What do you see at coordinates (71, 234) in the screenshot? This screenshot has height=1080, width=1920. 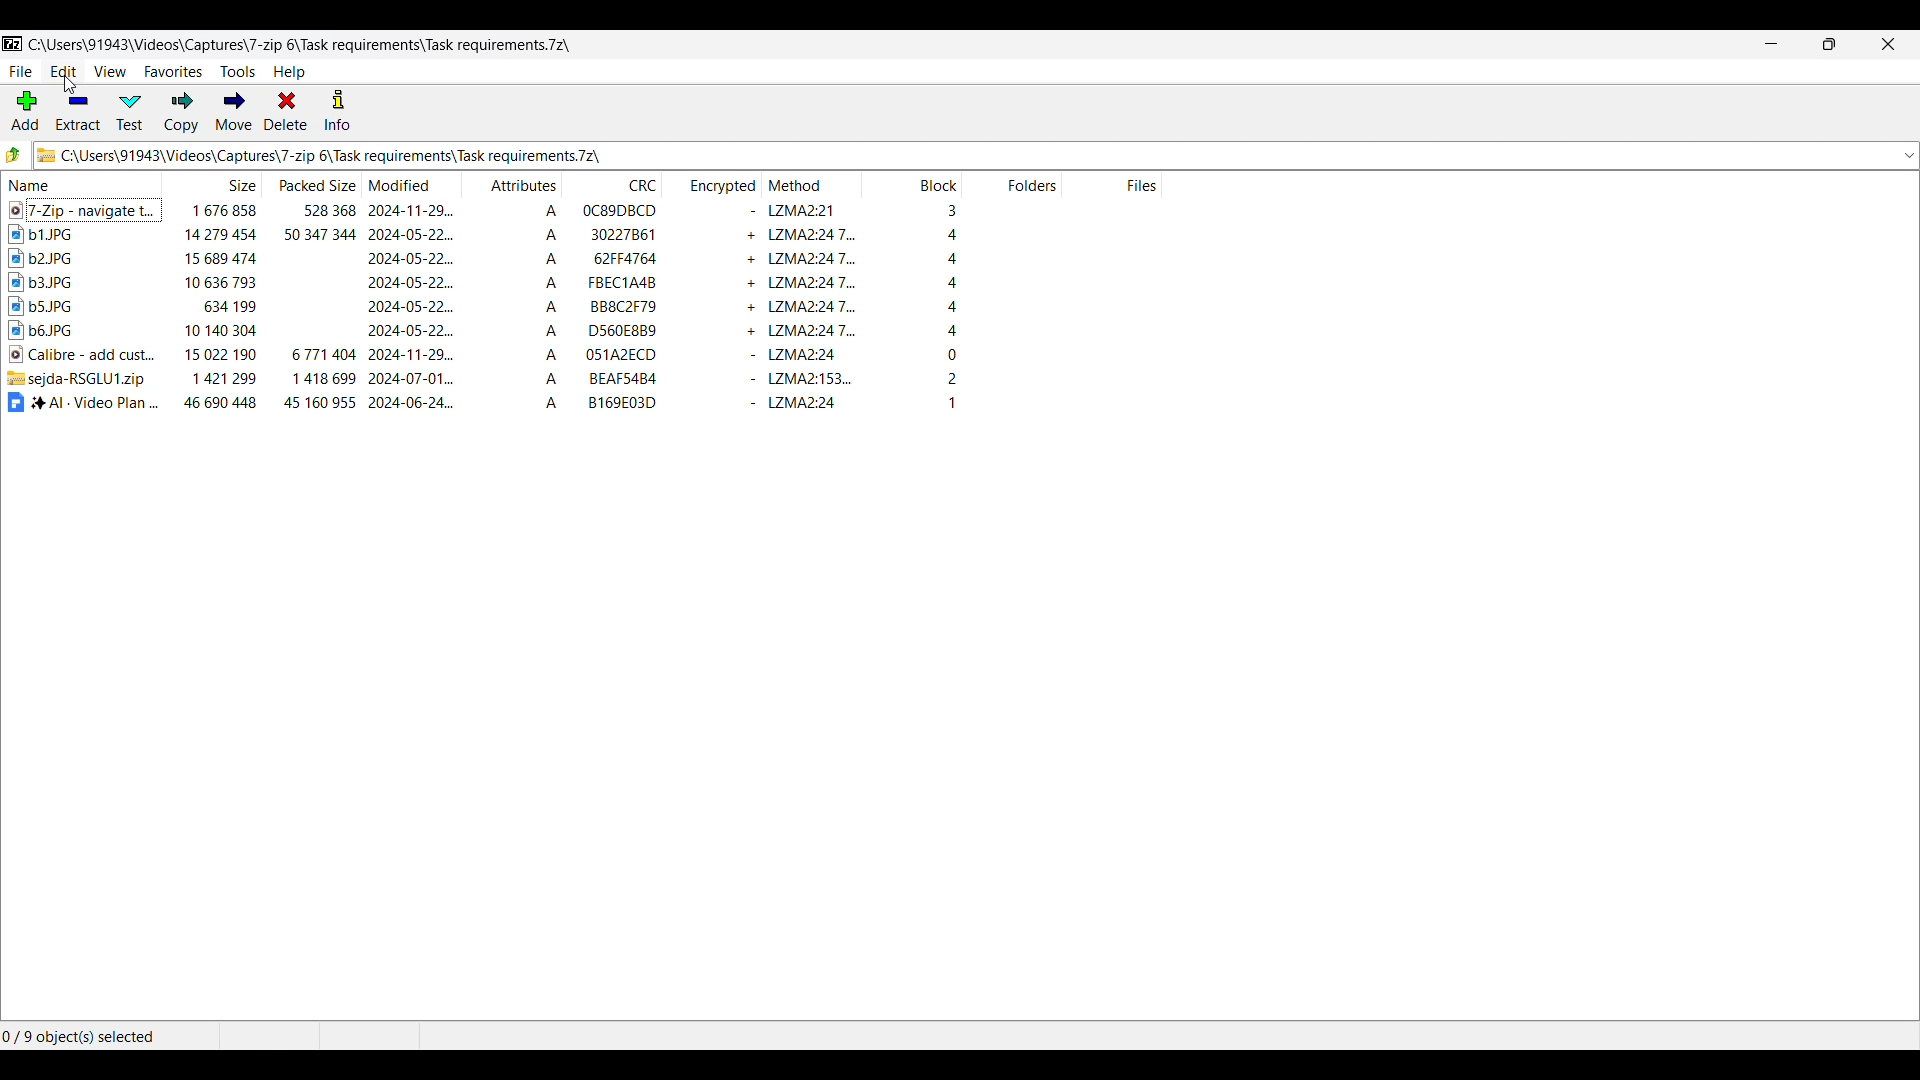 I see `image 1` at bounding box center [71, 234].